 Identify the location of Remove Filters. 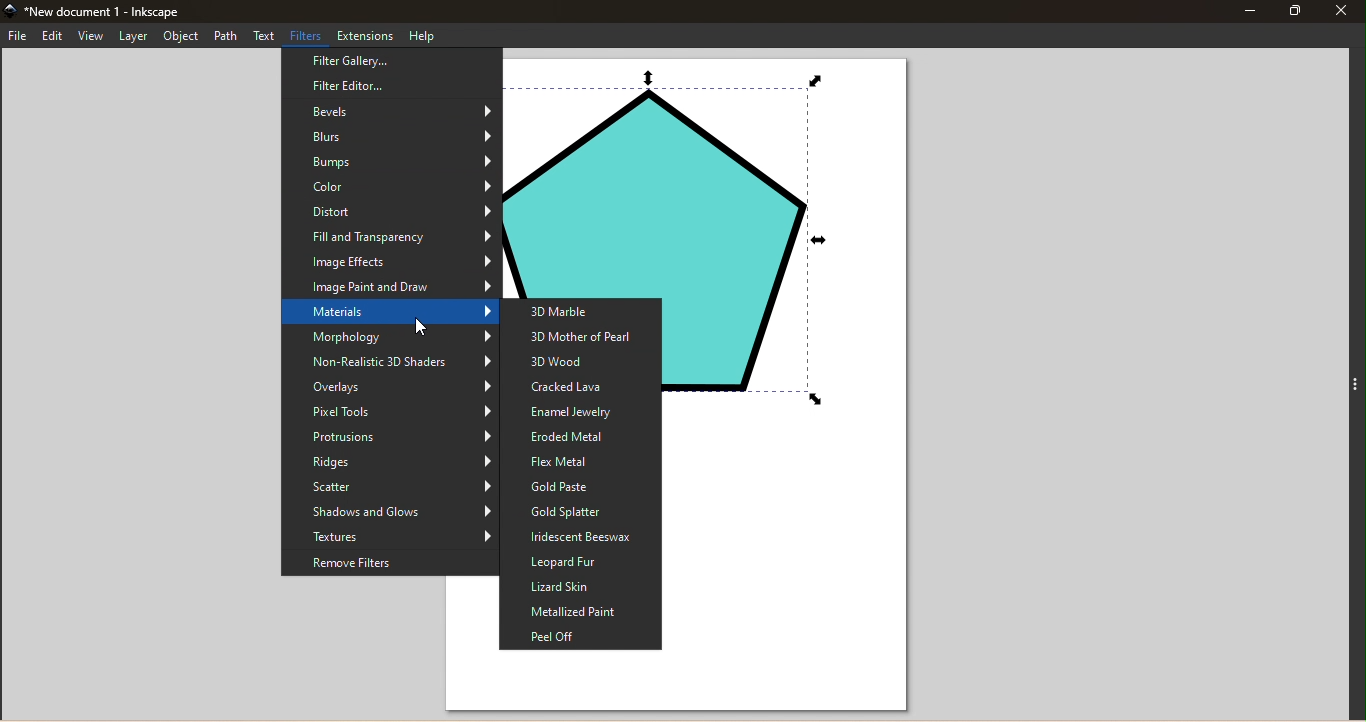
(388, 565).